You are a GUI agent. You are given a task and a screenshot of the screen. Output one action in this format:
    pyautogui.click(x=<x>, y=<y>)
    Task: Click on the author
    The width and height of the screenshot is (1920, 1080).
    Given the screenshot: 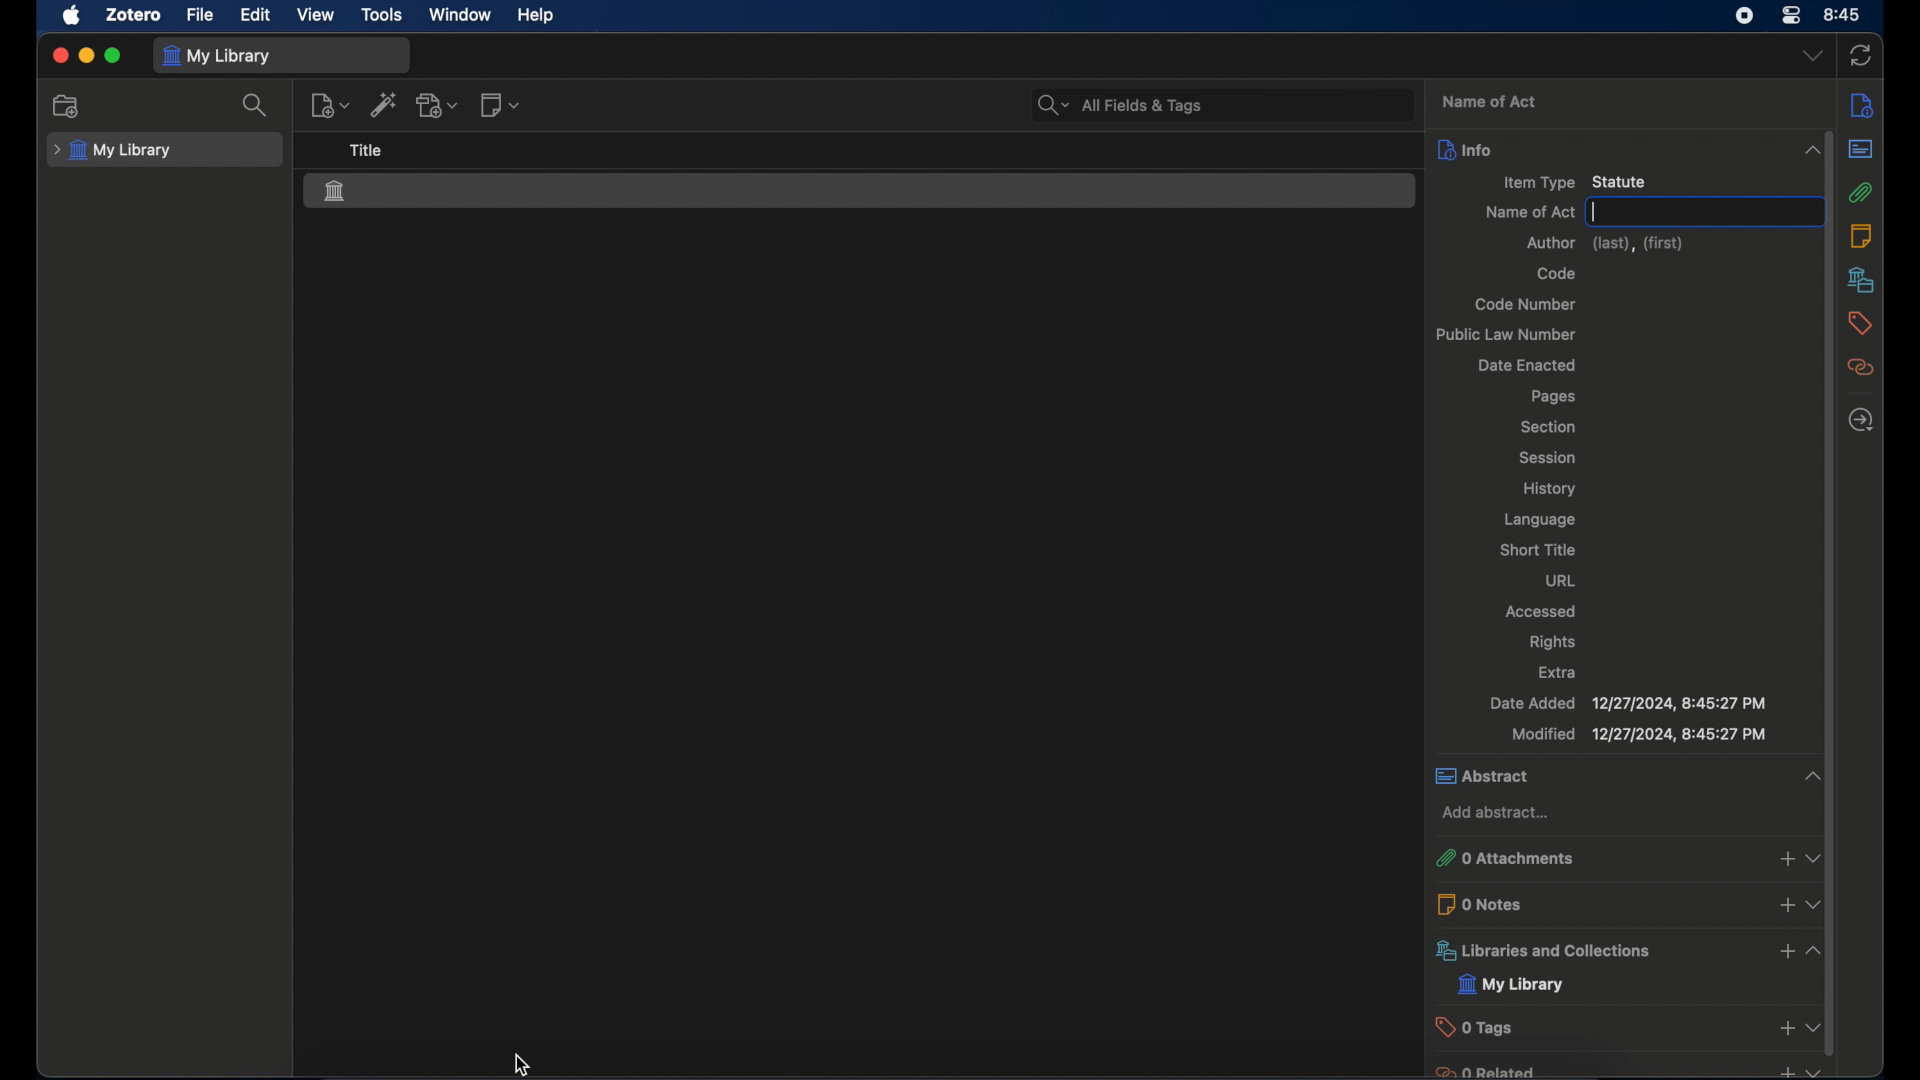 What is the action you would take?
    pyautogui.click(x=1603, y=244)
    